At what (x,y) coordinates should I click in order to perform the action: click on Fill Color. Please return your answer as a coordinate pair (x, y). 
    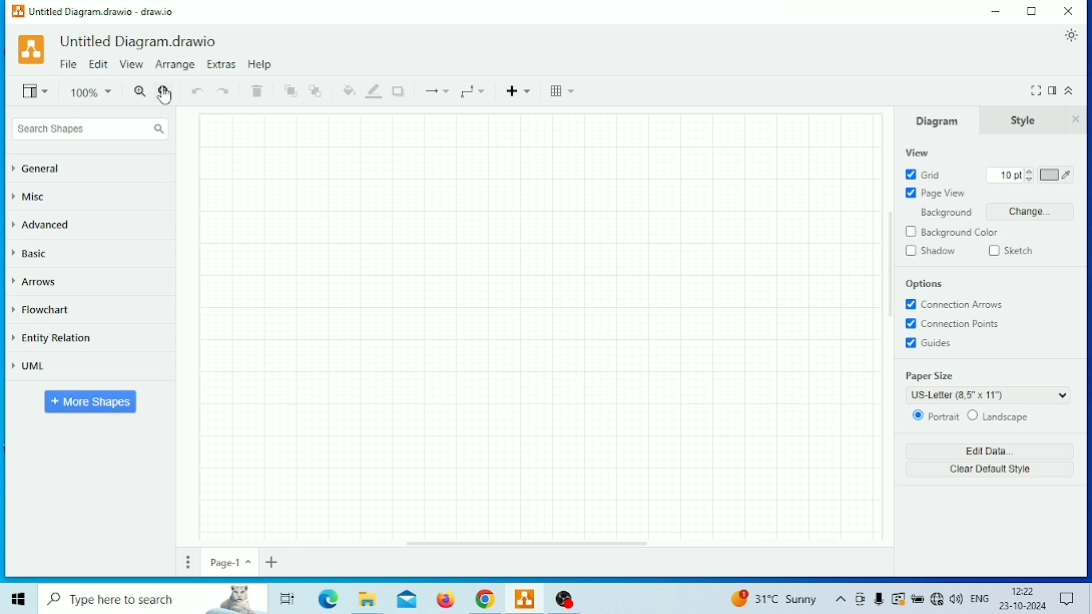
    Looking at the image, I should click on (348, 90).